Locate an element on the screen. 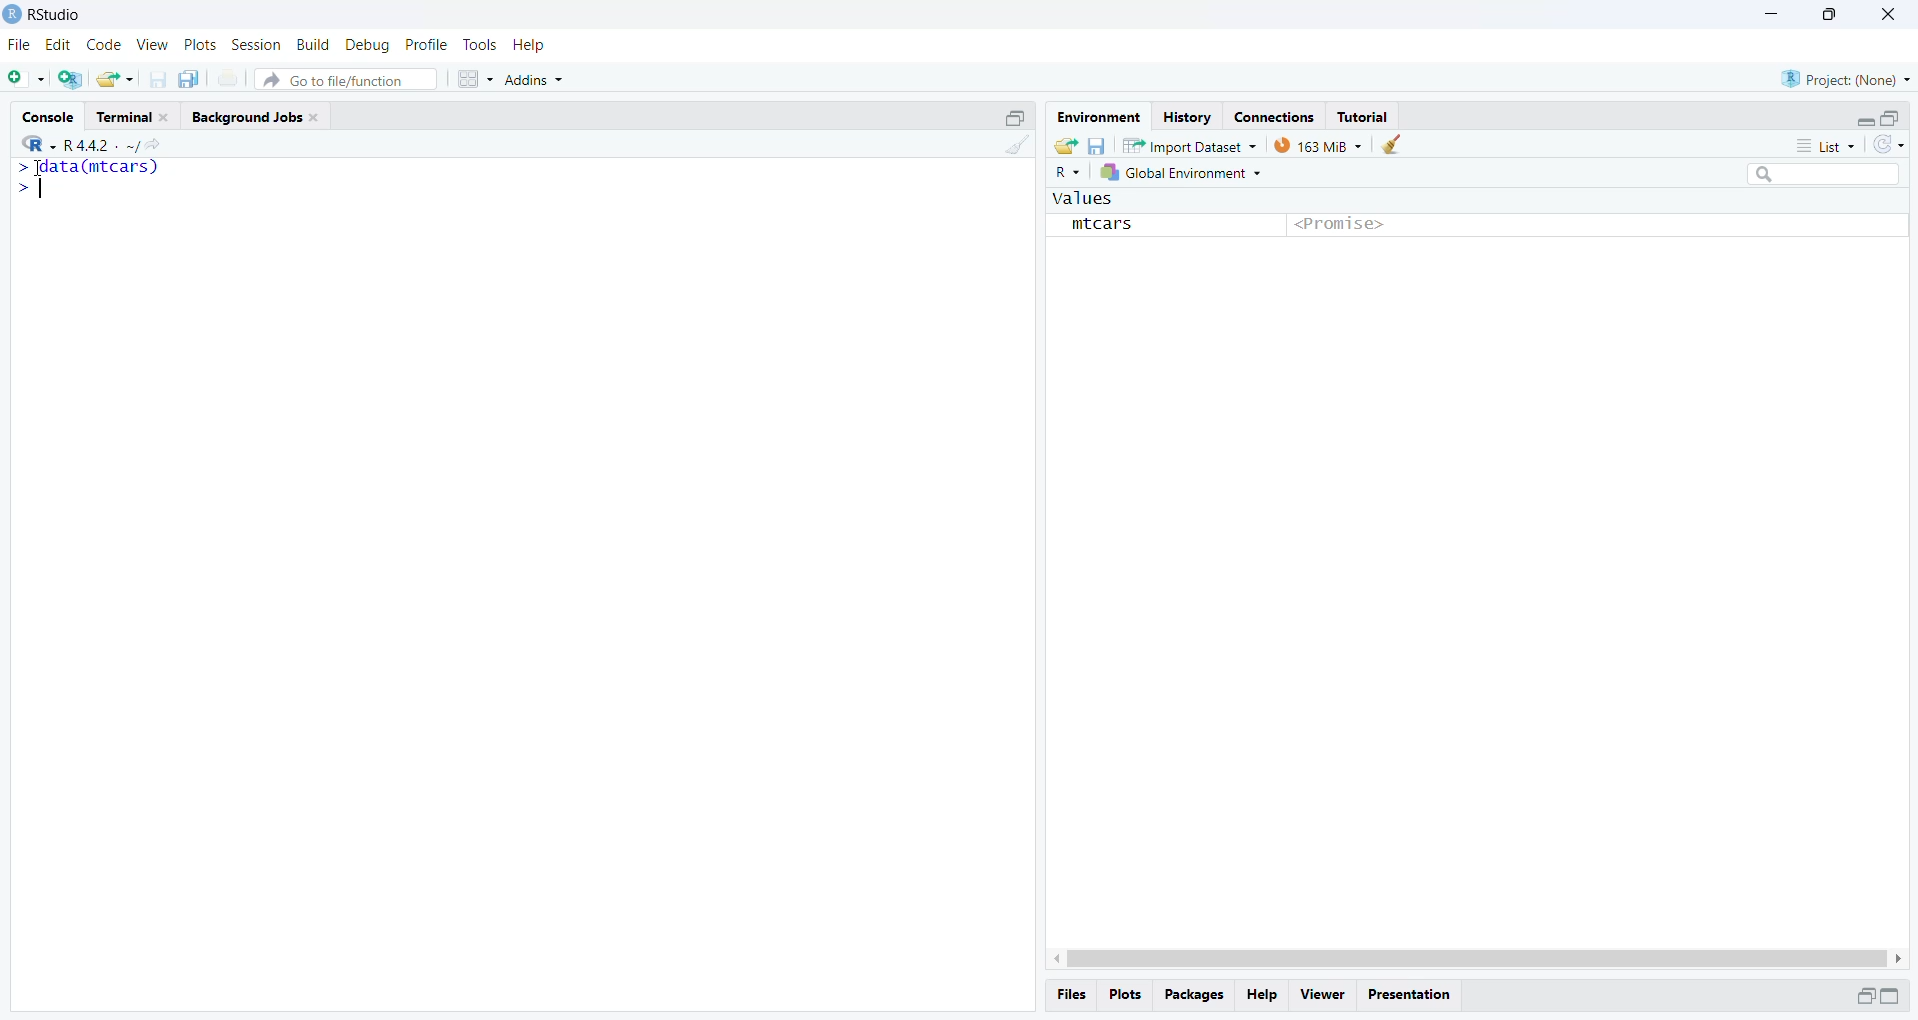 The image size is (1918, 1020). clean is located at coordinates (1392, 144).